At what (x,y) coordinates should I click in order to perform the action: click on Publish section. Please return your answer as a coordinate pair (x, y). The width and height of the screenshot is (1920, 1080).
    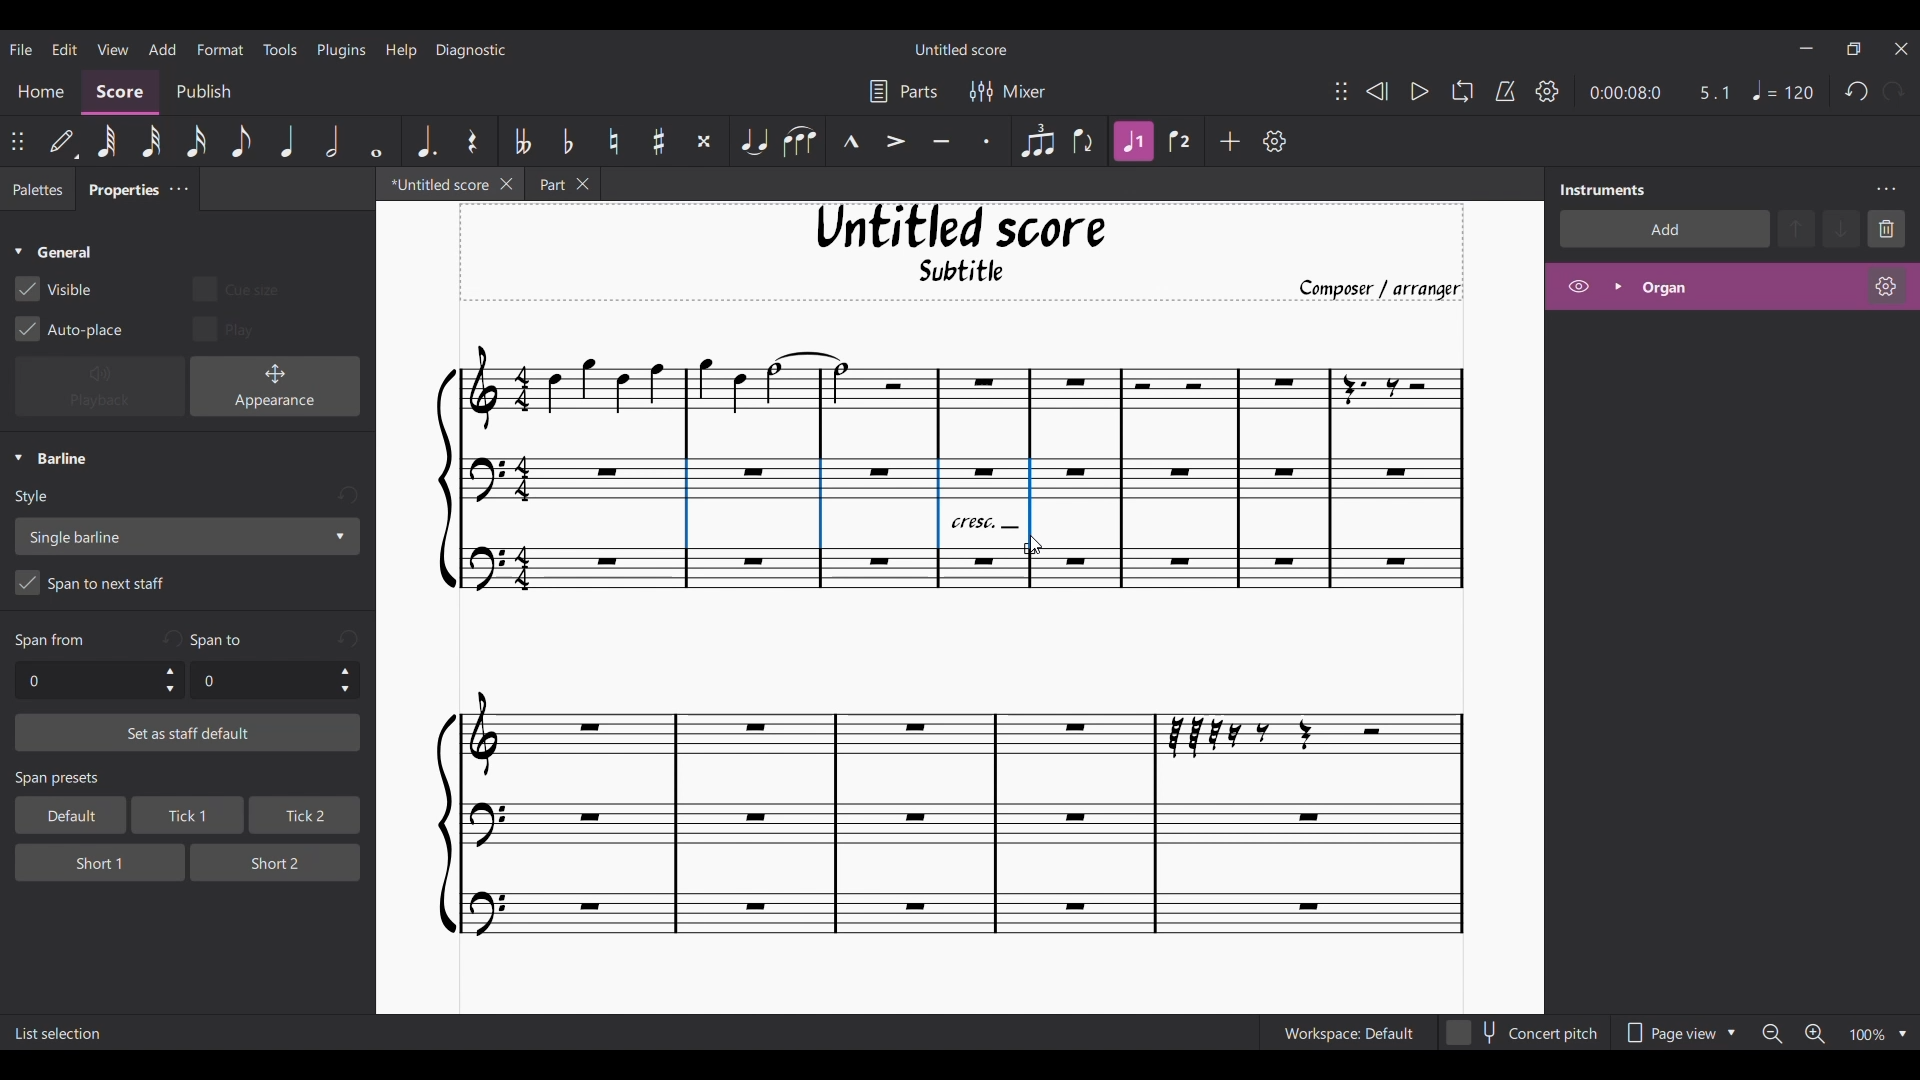
    Looking at the image, I should click on (203, 92).